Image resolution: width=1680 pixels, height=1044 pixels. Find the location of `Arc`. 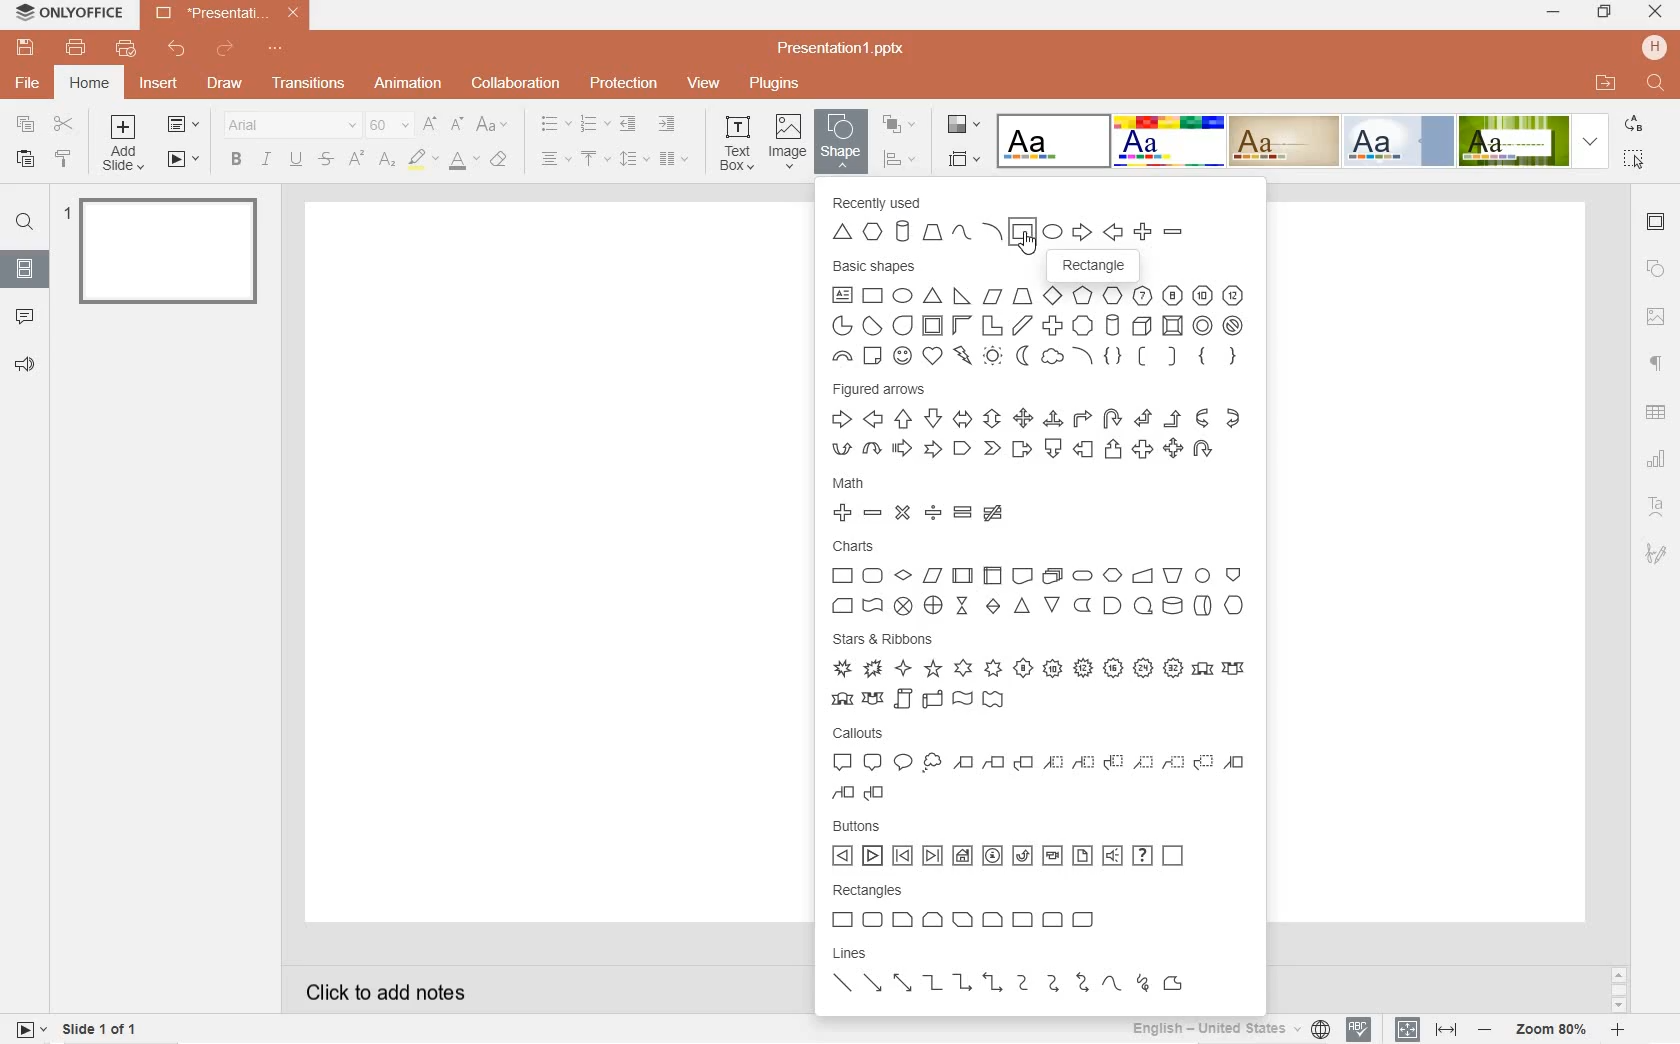

Arc is located at coordinates (1084, 357).